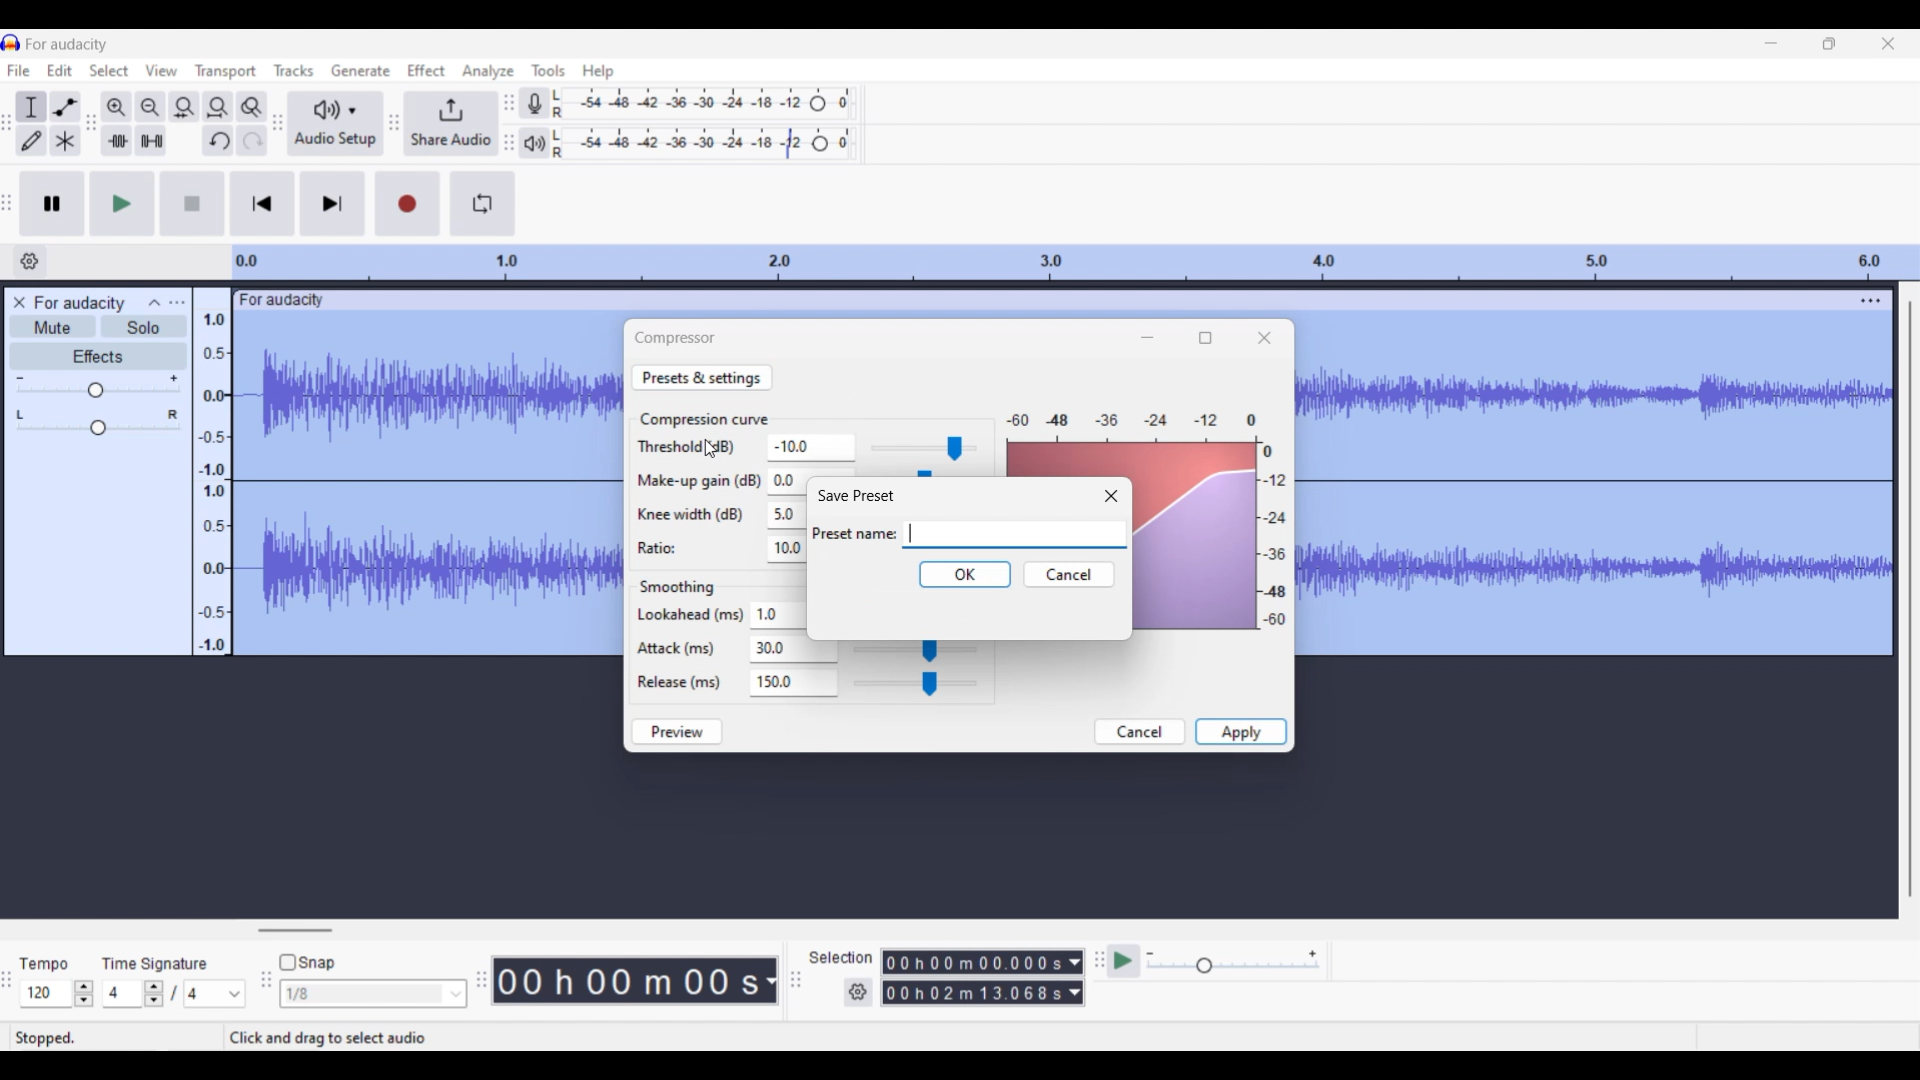 This screenshot has width=1920, height=1080. Describe the element at coordinates (59, 70) in the screenshot. I see `Edit` at that location.